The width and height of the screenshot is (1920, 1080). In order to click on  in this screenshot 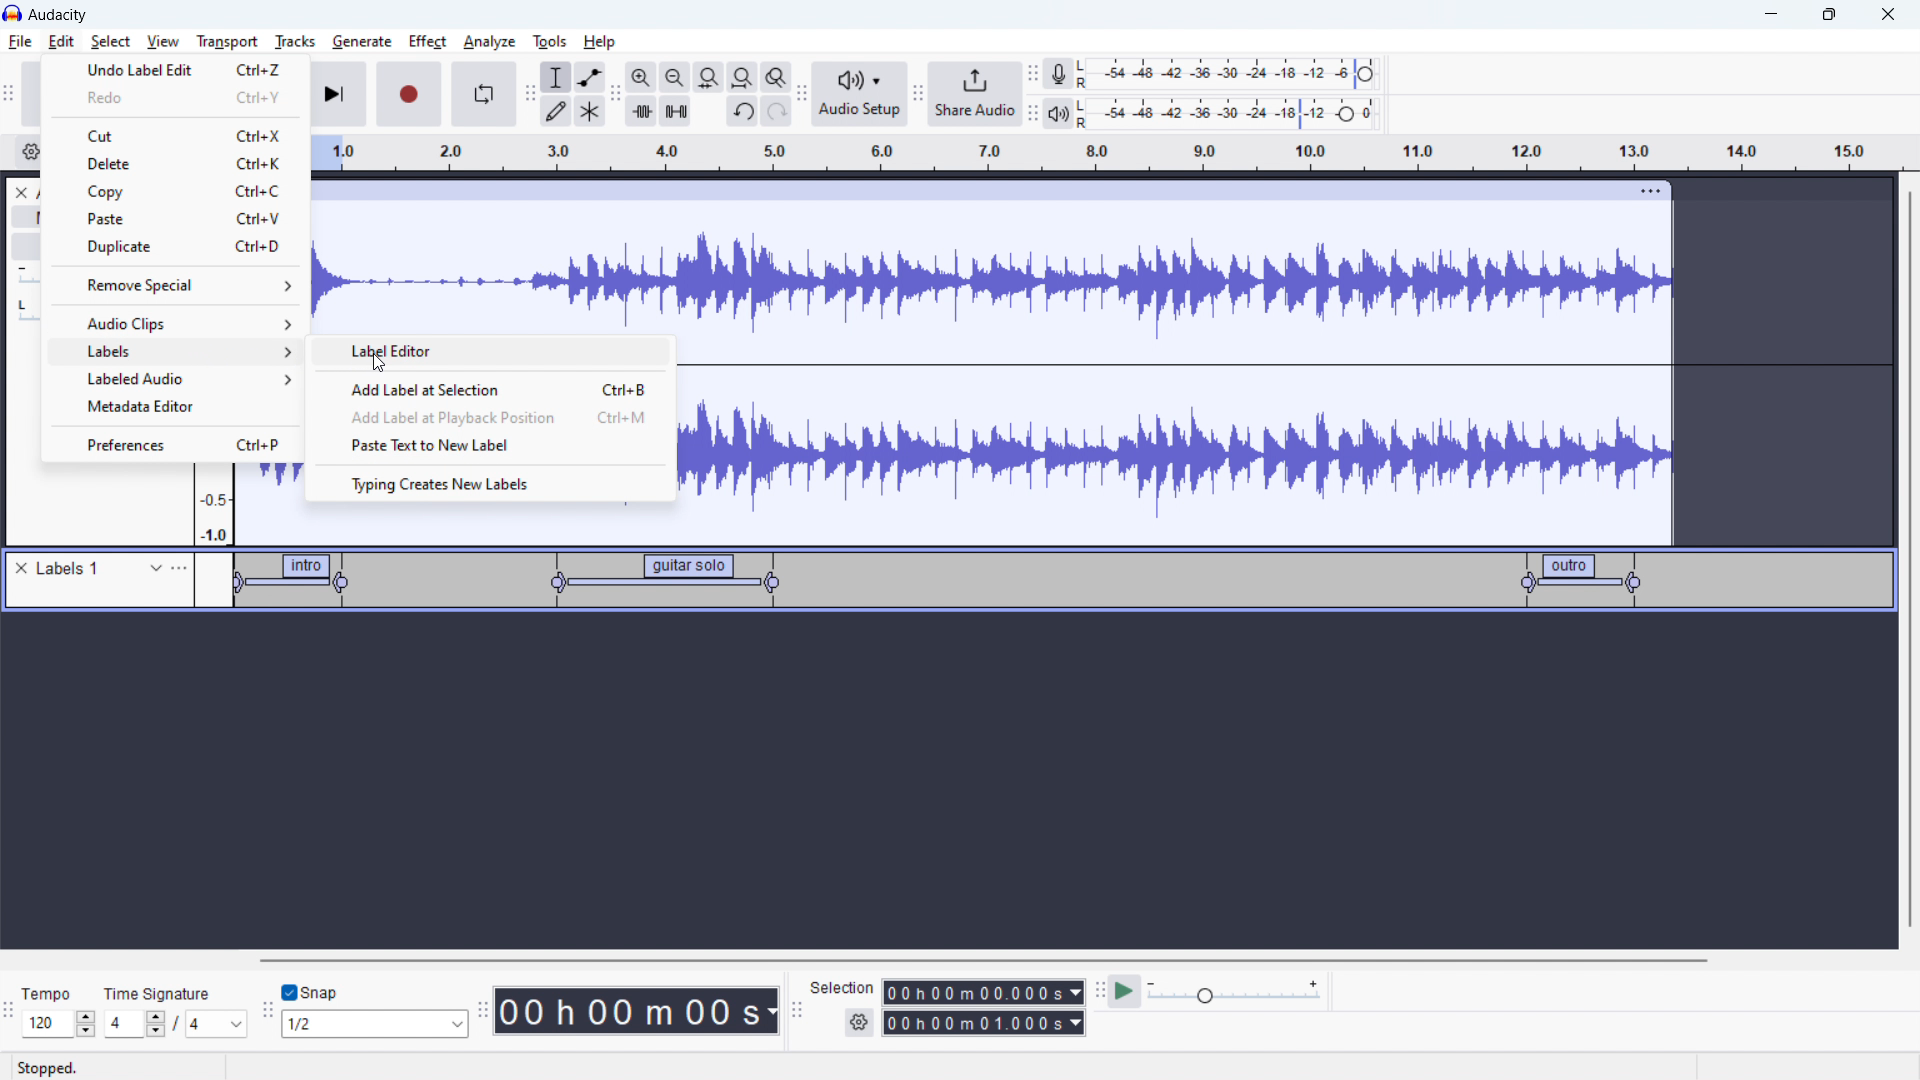, I will do `click(1085, 113)`.